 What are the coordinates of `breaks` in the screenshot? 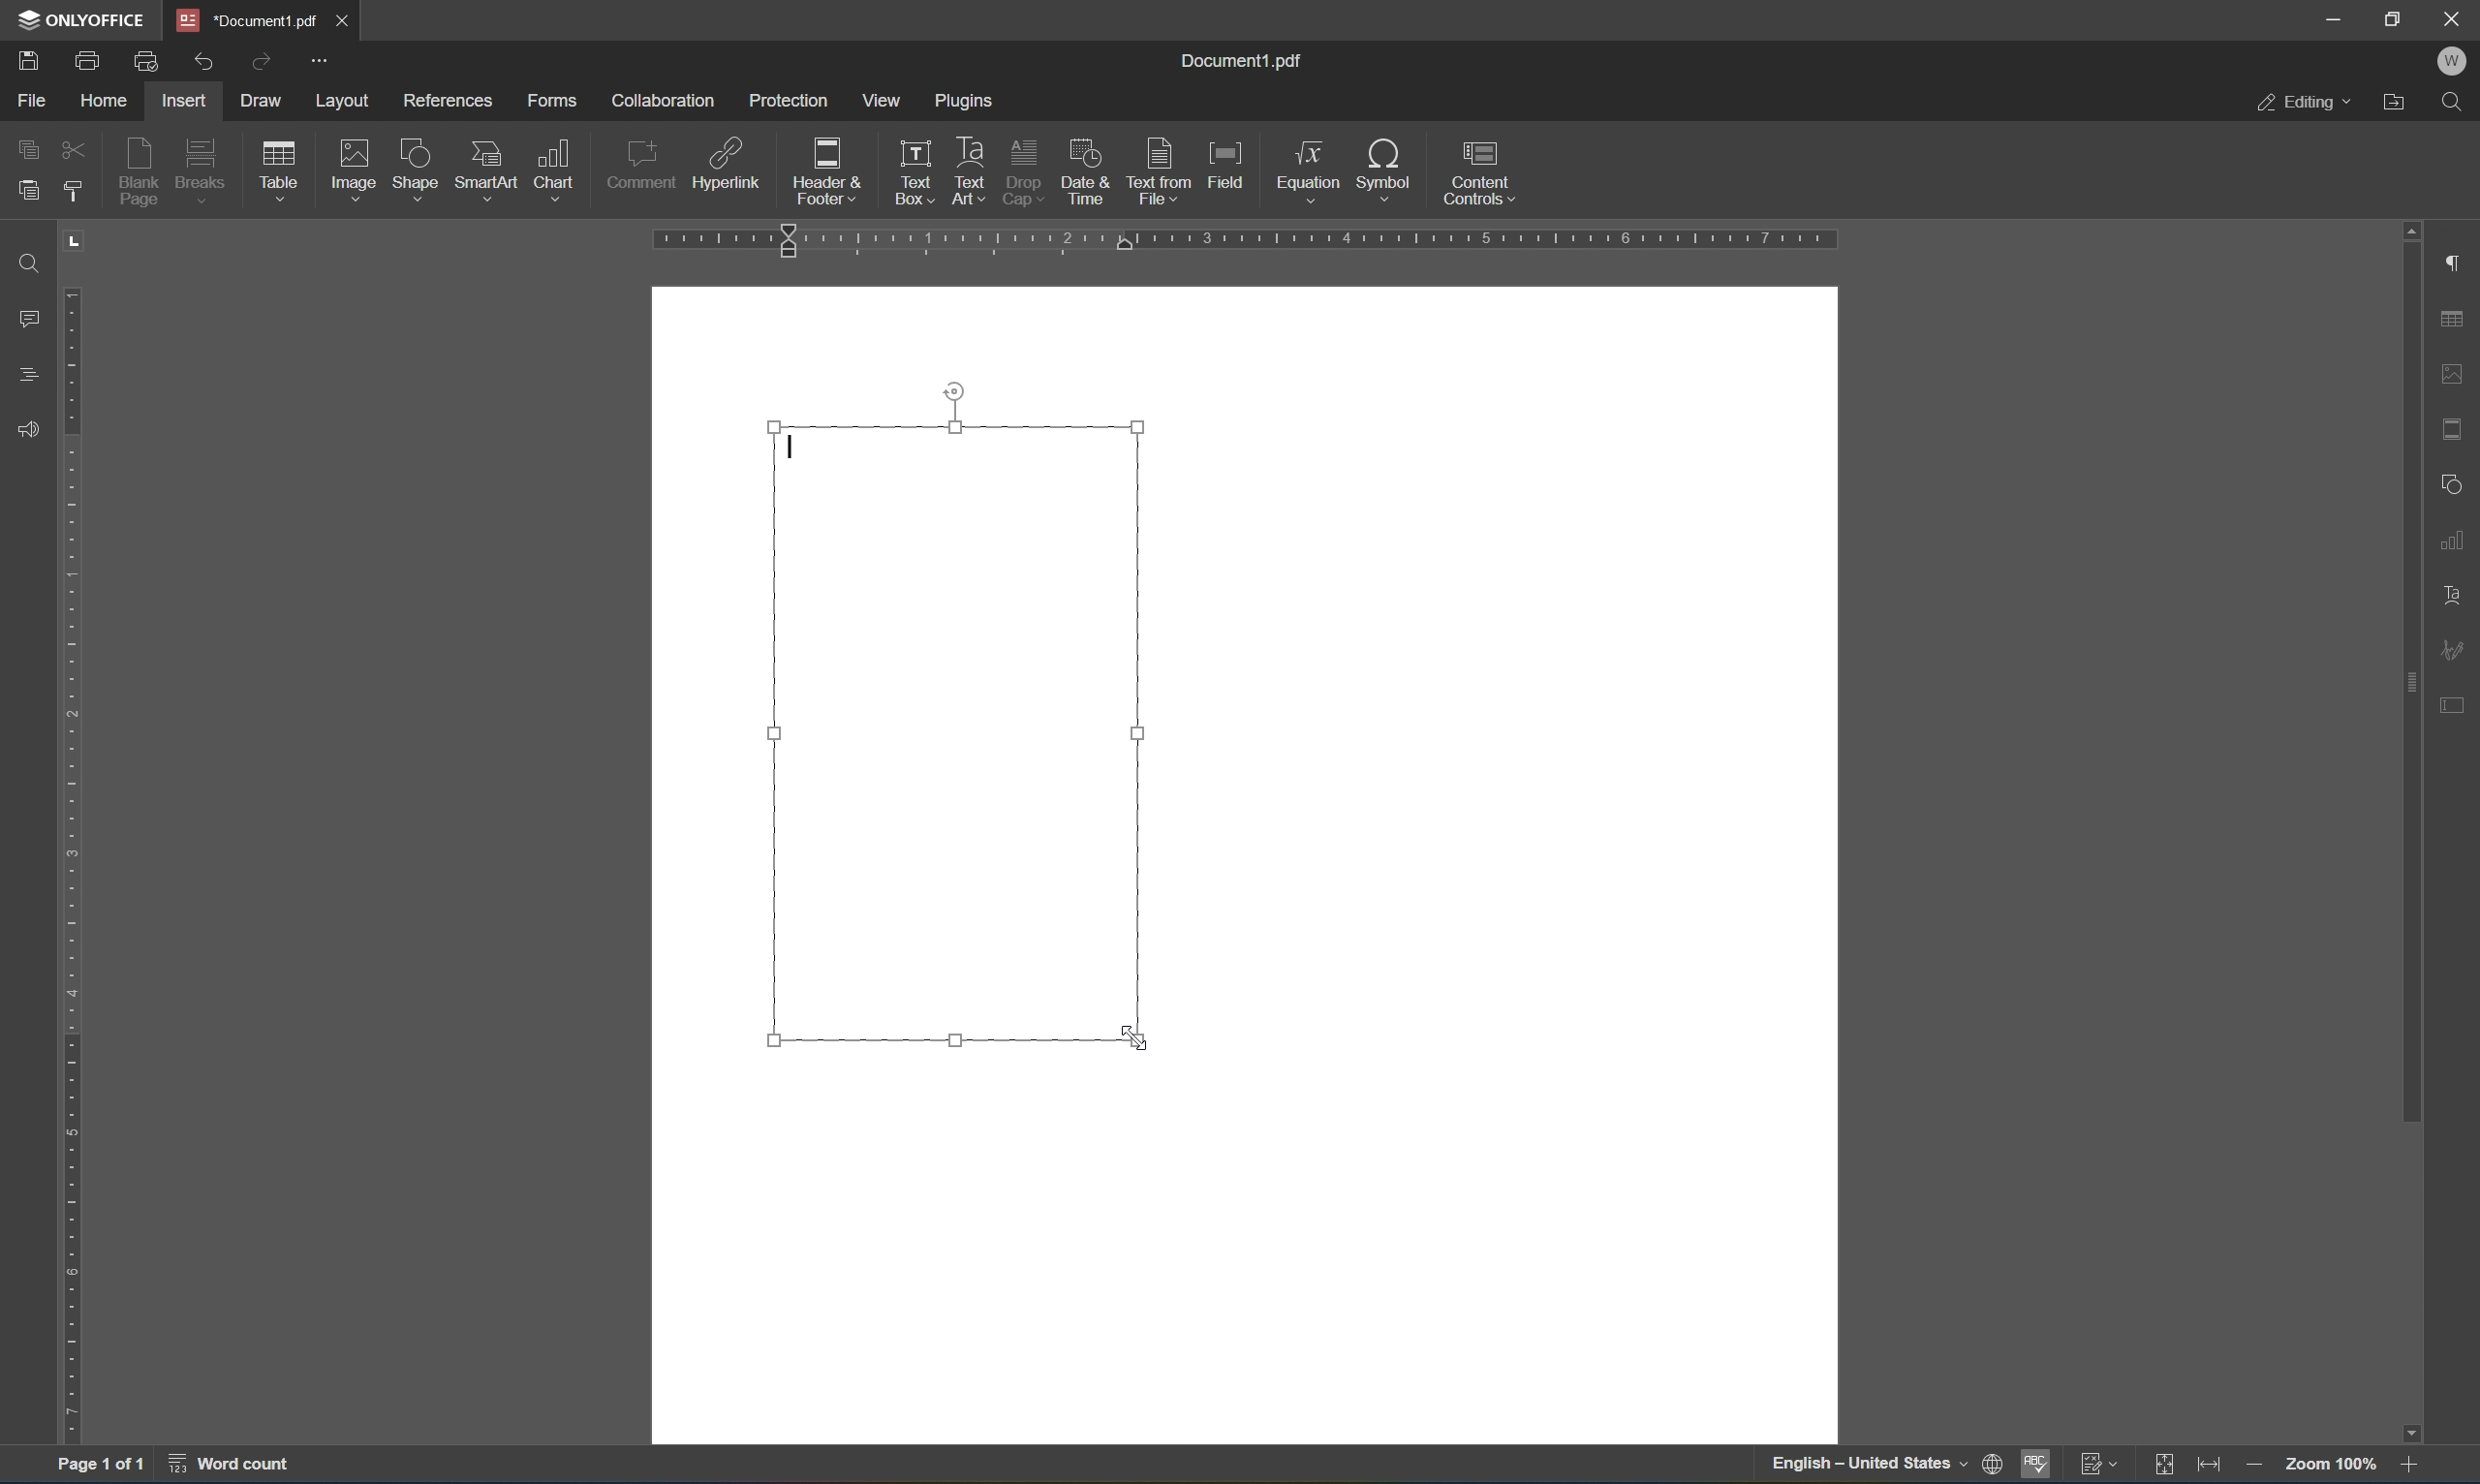 It's located at (206, 170).